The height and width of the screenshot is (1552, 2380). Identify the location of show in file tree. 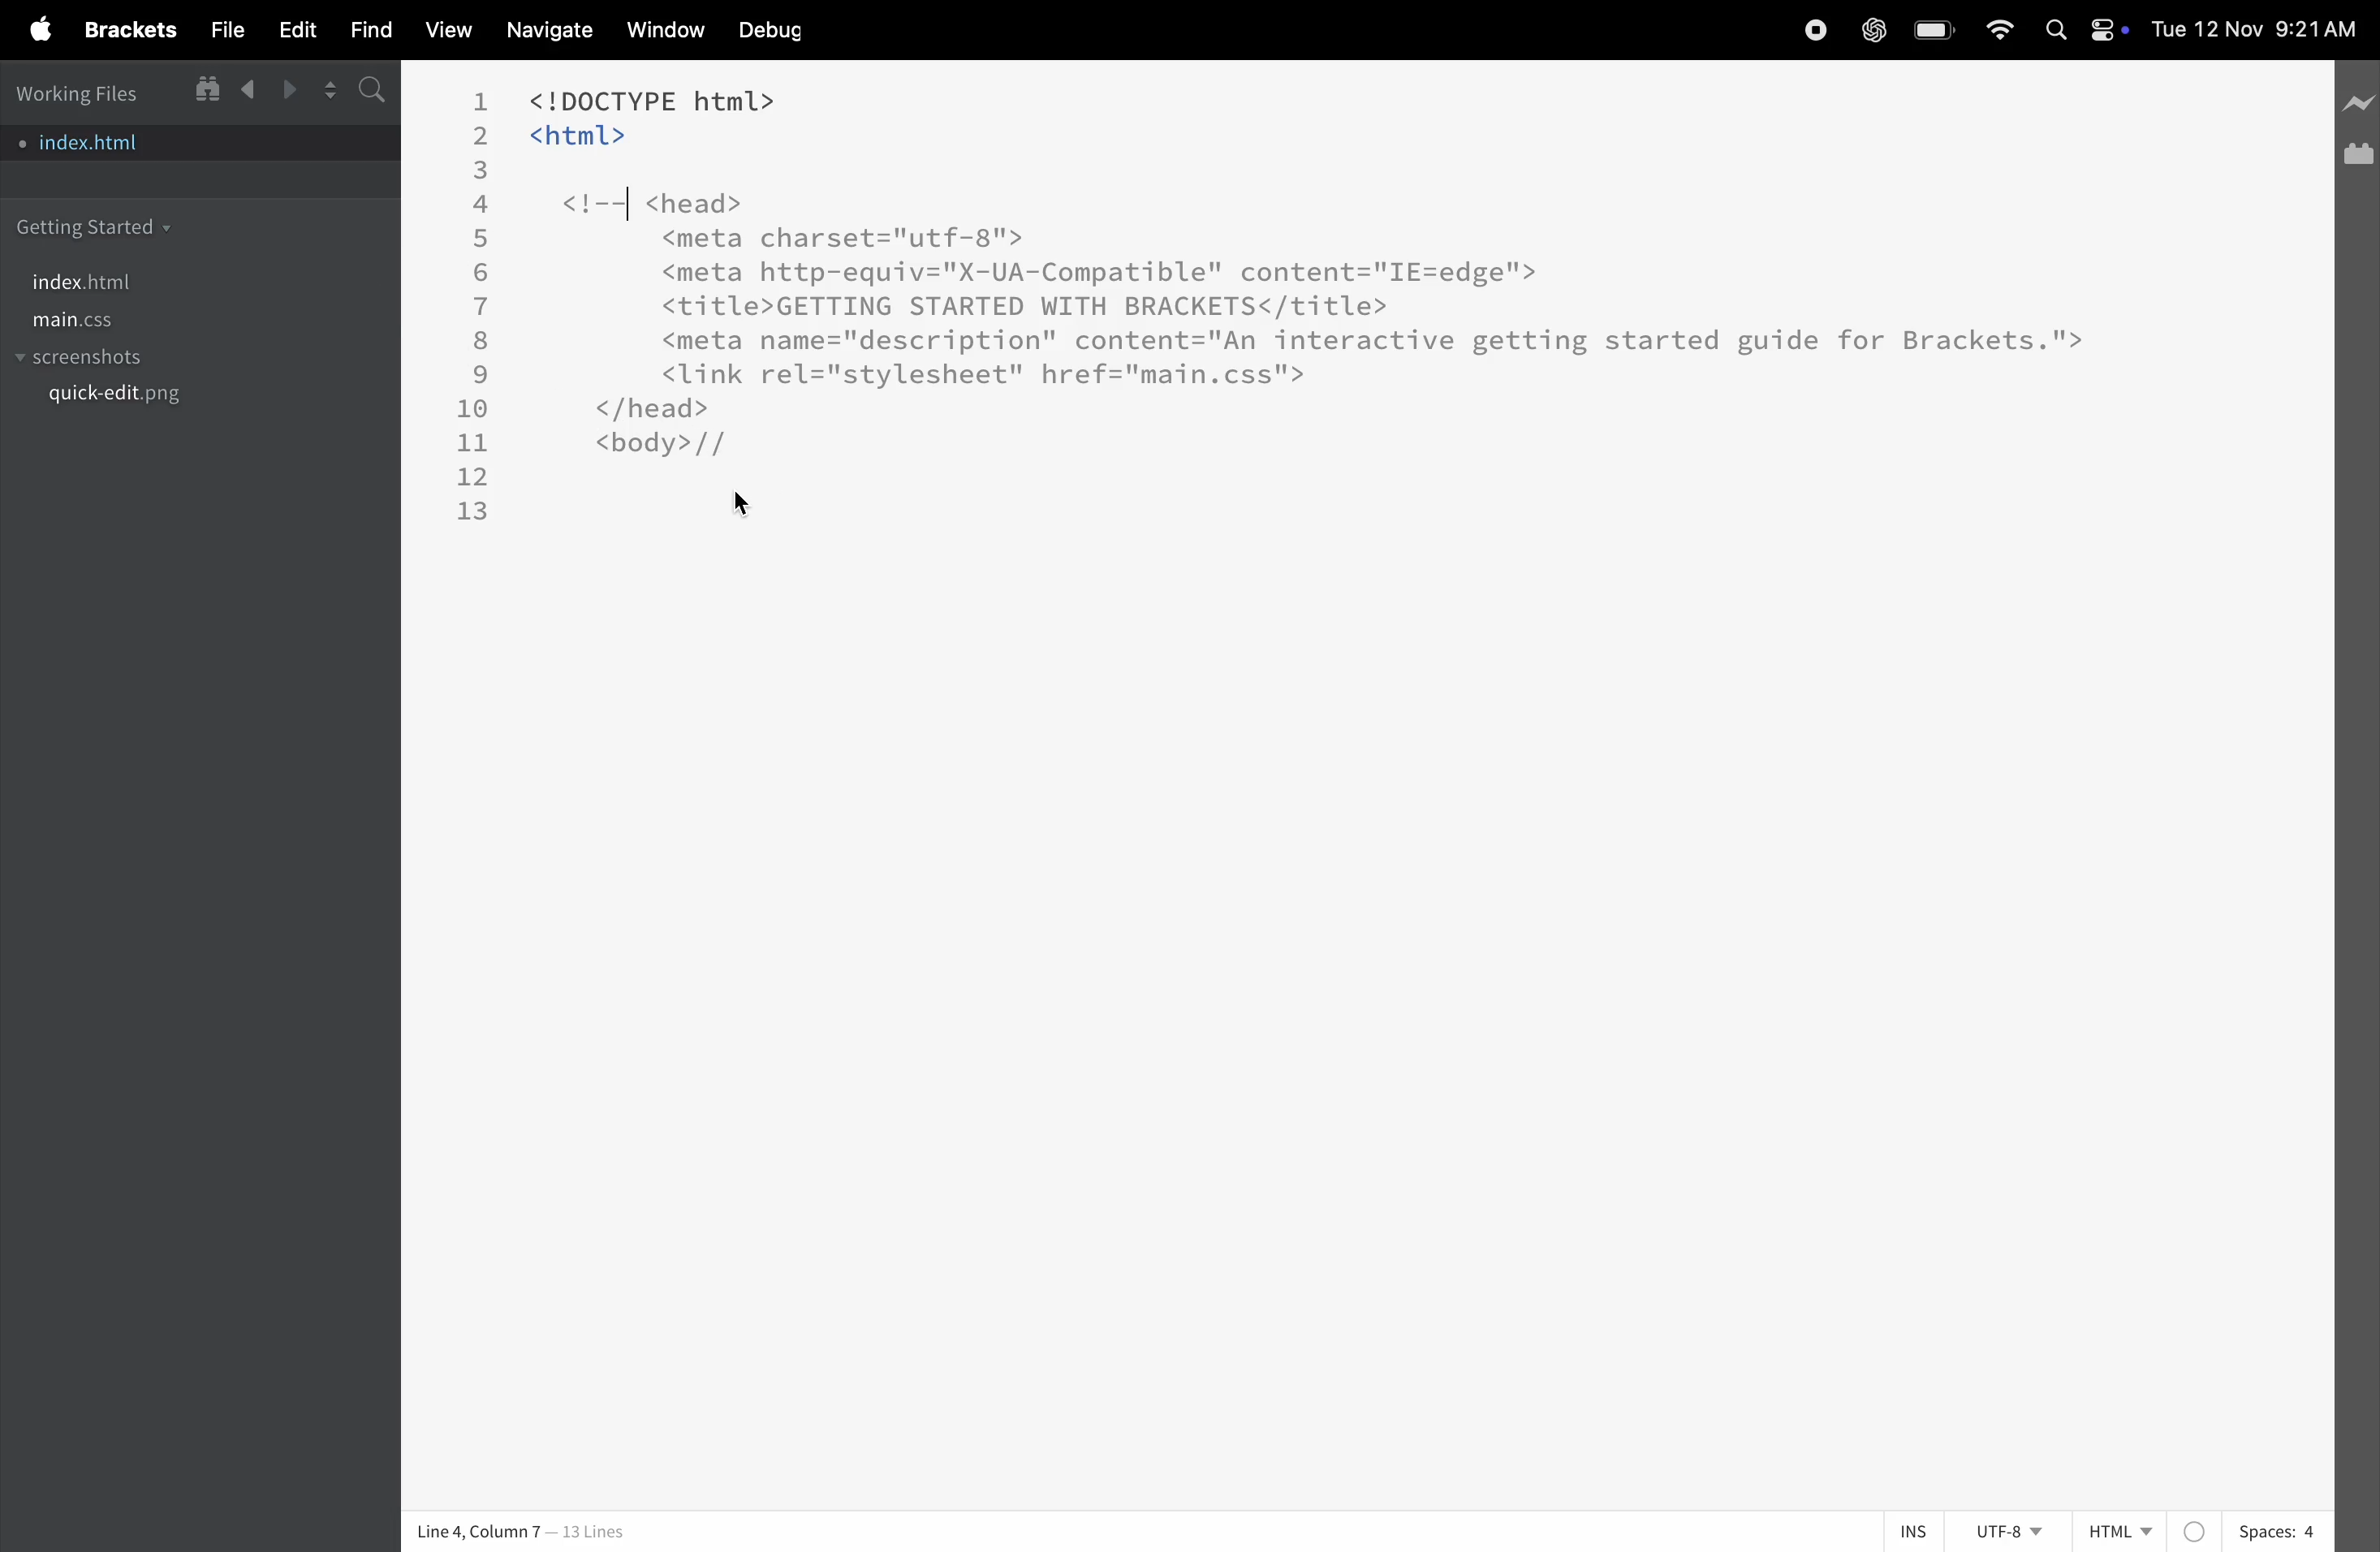
(209, 86).